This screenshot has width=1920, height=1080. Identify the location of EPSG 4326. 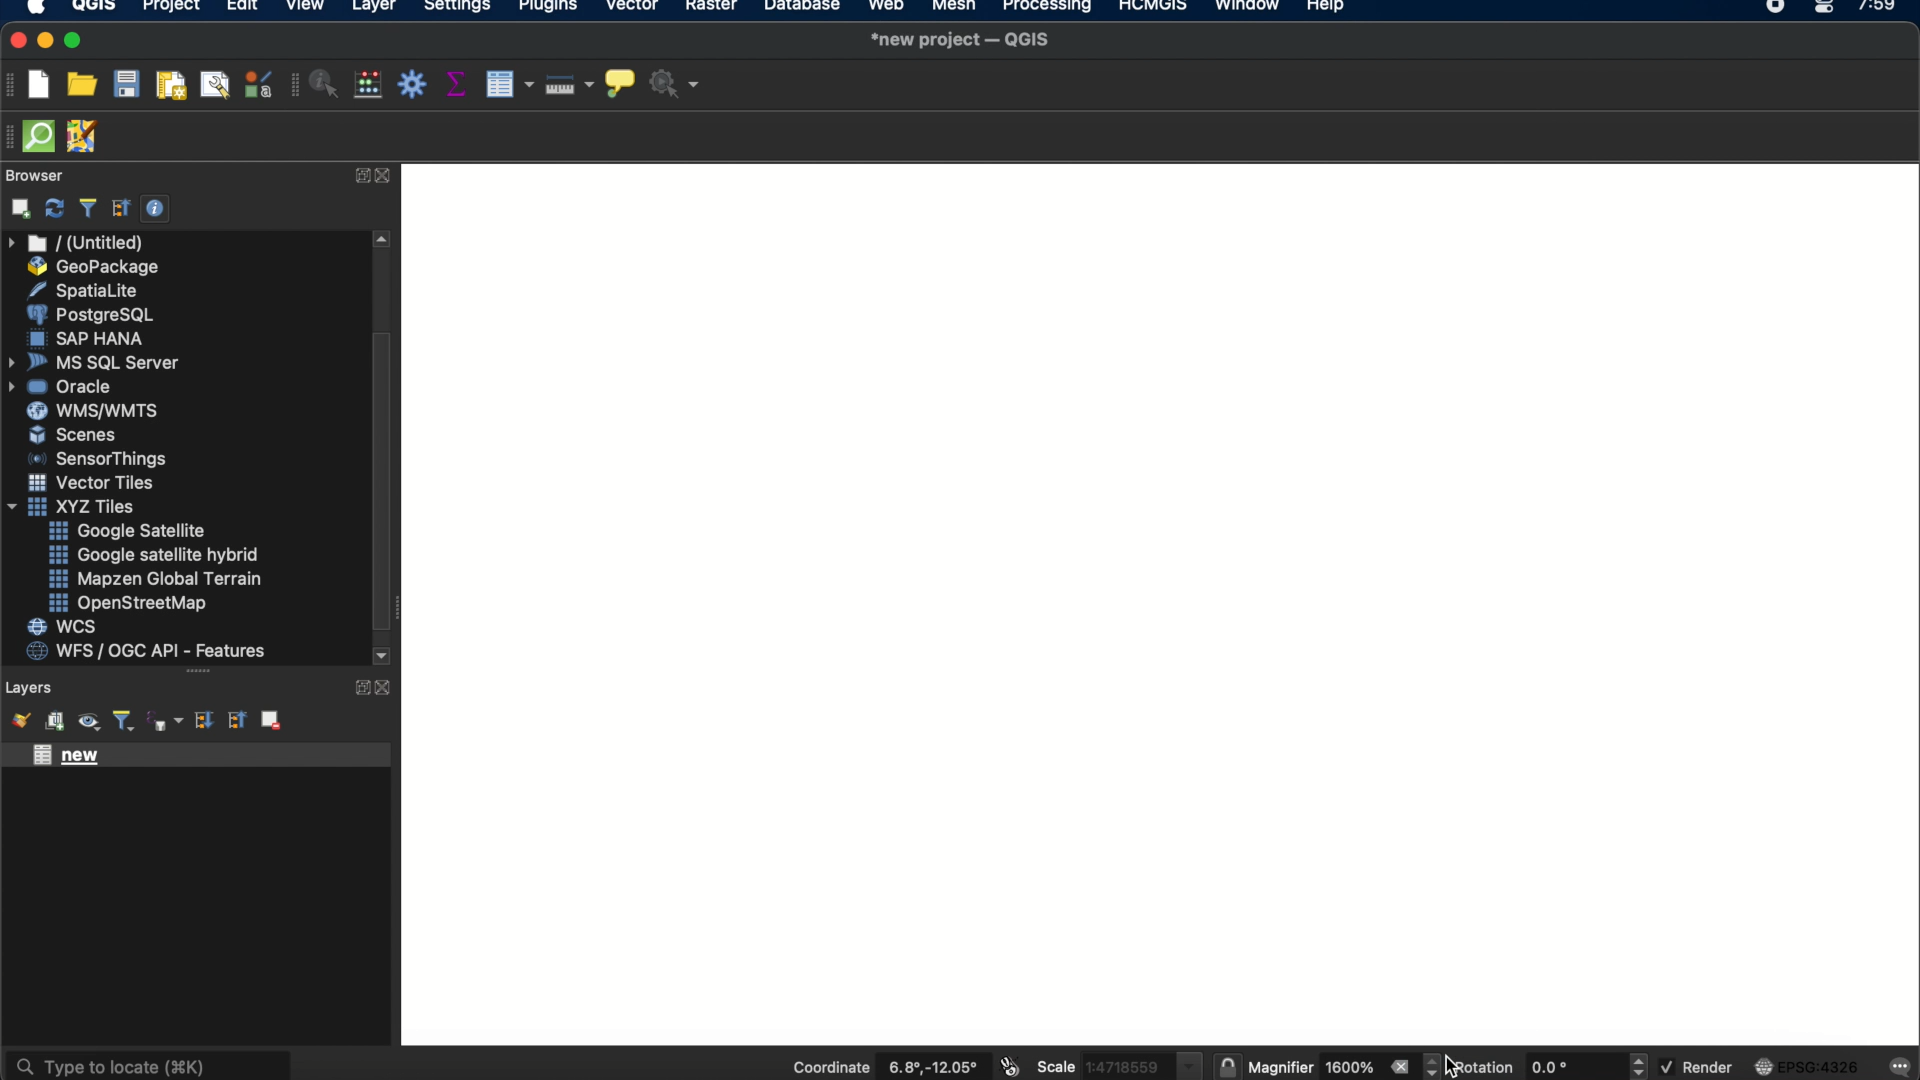
(1815, 1066).